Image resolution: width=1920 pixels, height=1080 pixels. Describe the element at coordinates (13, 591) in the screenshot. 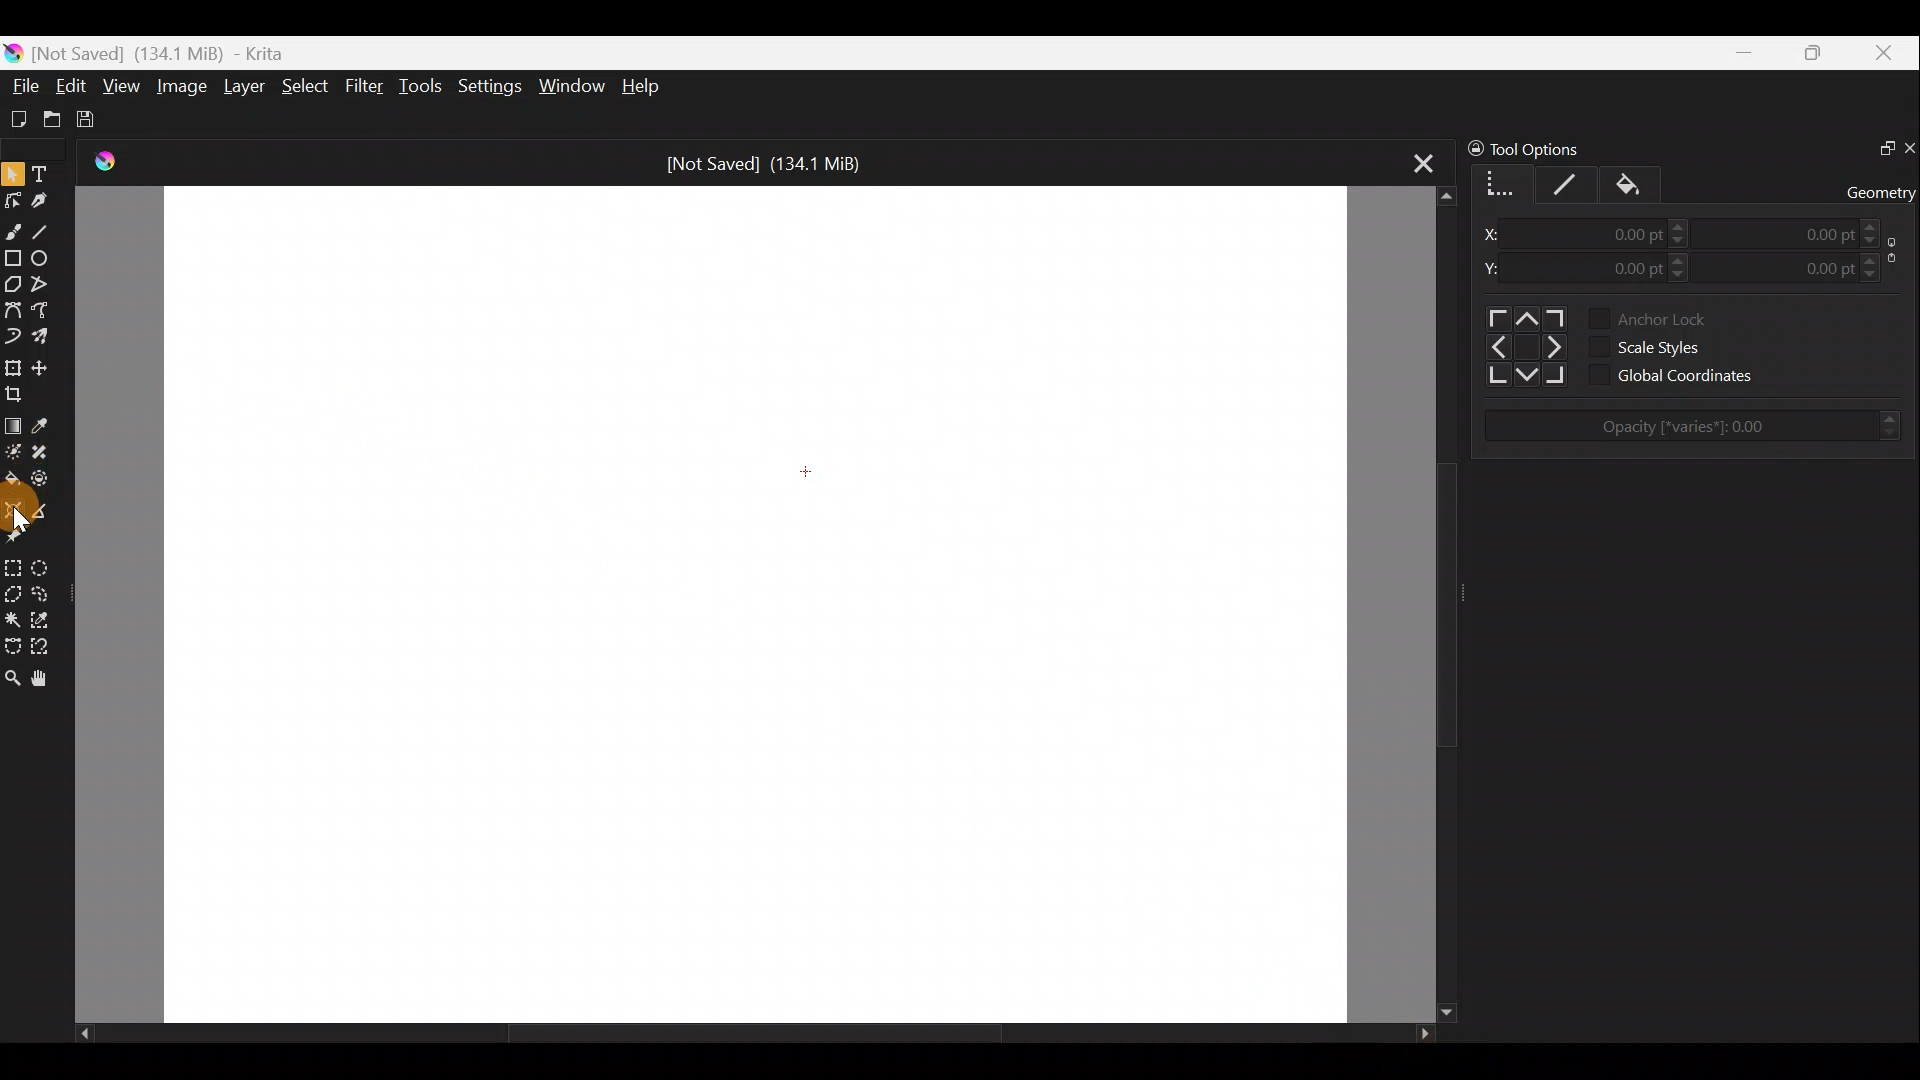

I see `Polygonal selection tool` at that location.